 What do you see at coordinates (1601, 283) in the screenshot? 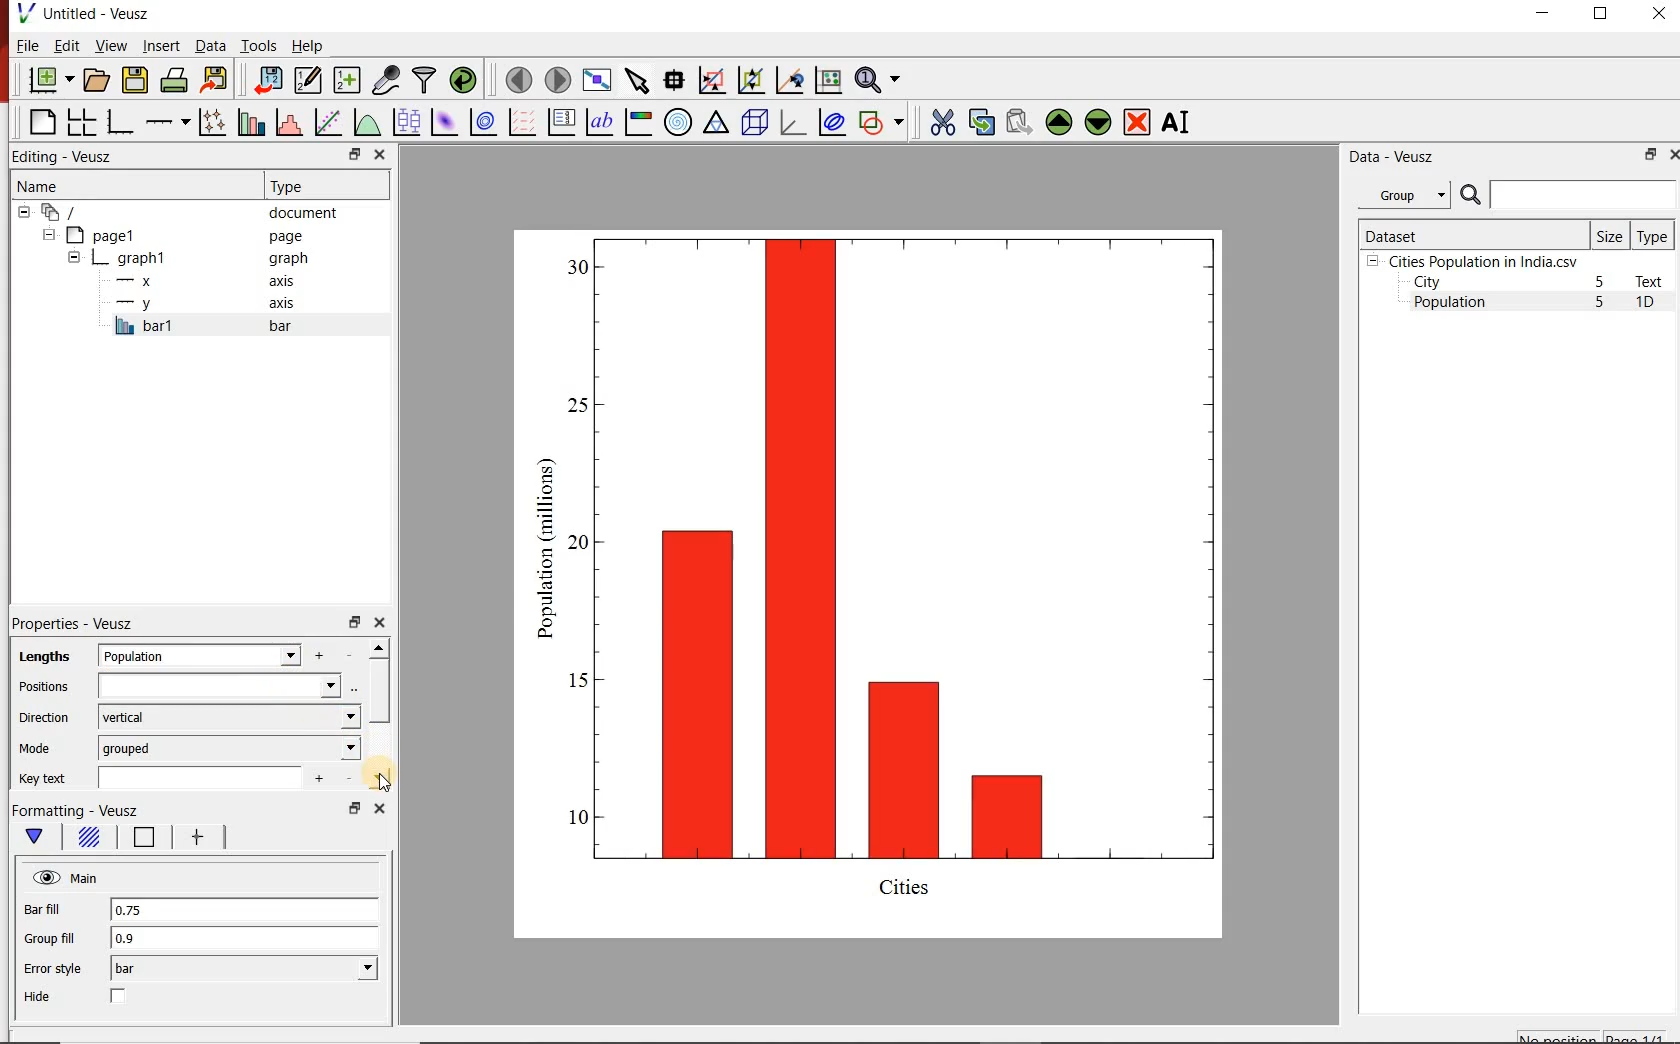
I see `5` at bounding box center [1601, 283].